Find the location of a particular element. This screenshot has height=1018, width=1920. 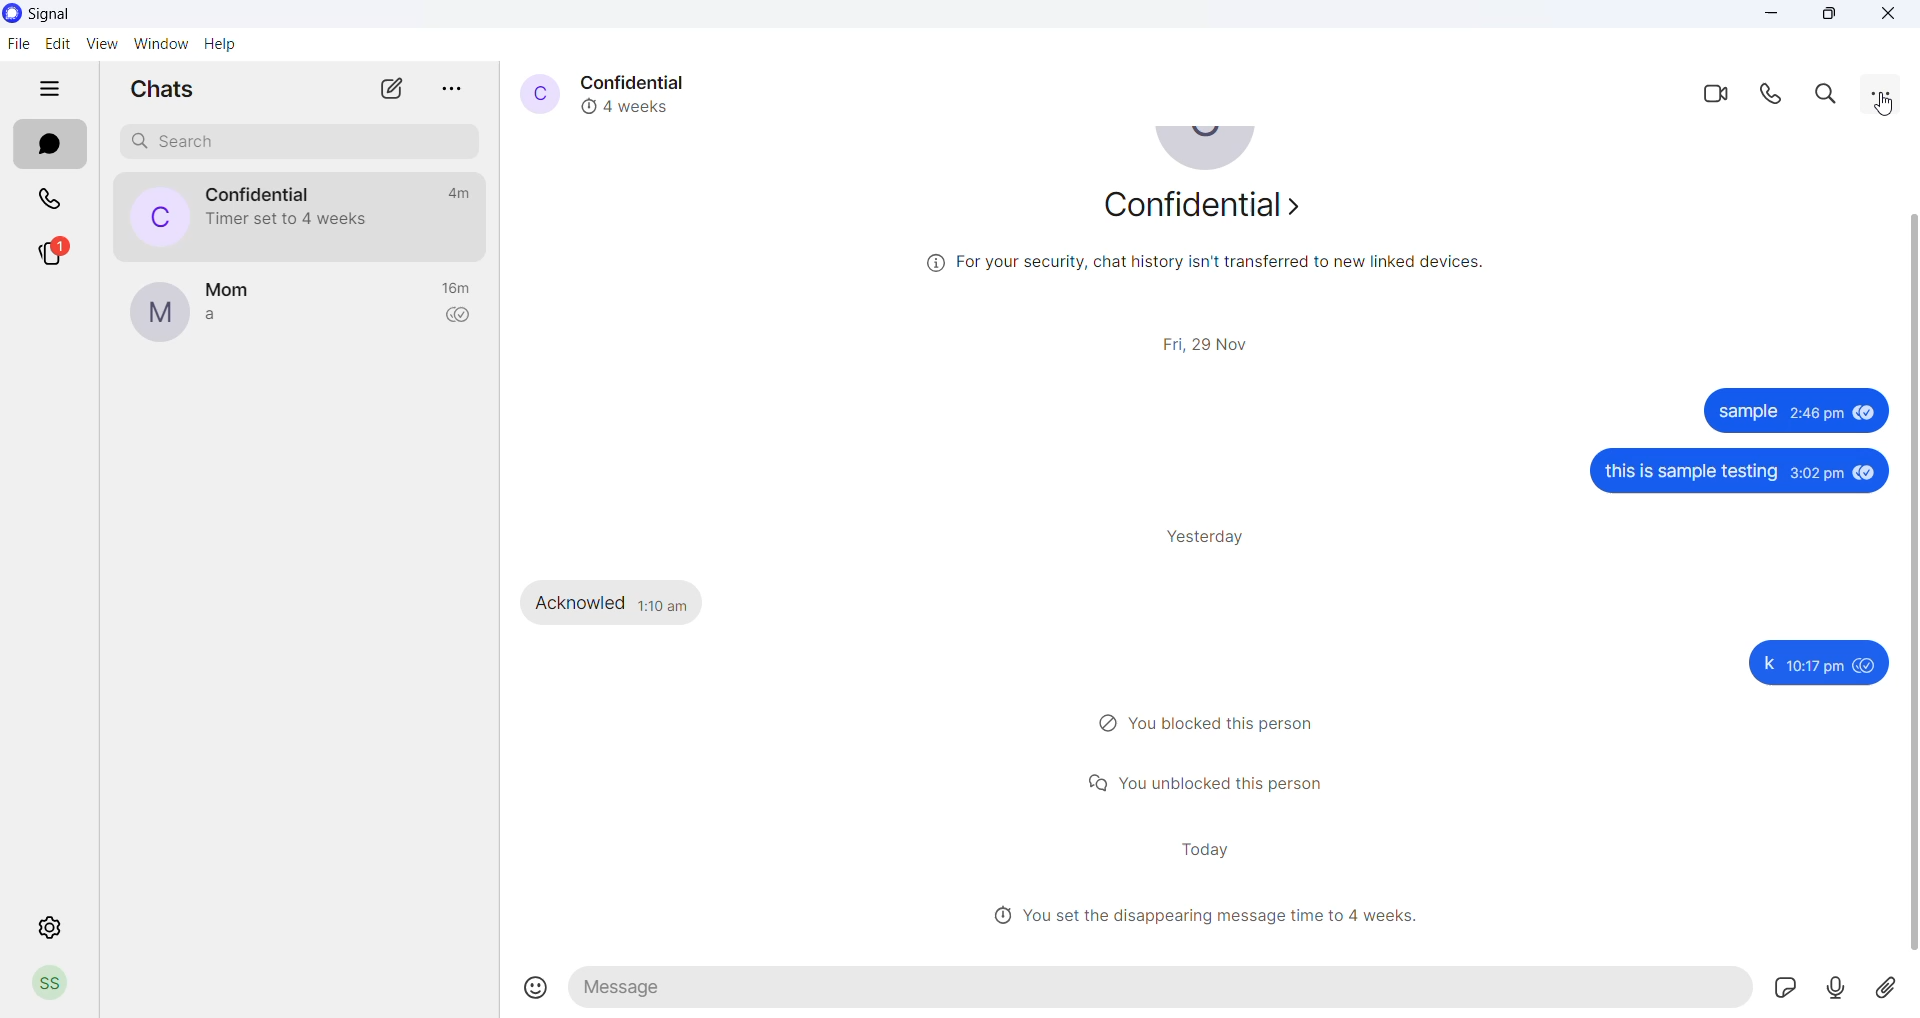

share attachment is located at coordinates (1897, 989).